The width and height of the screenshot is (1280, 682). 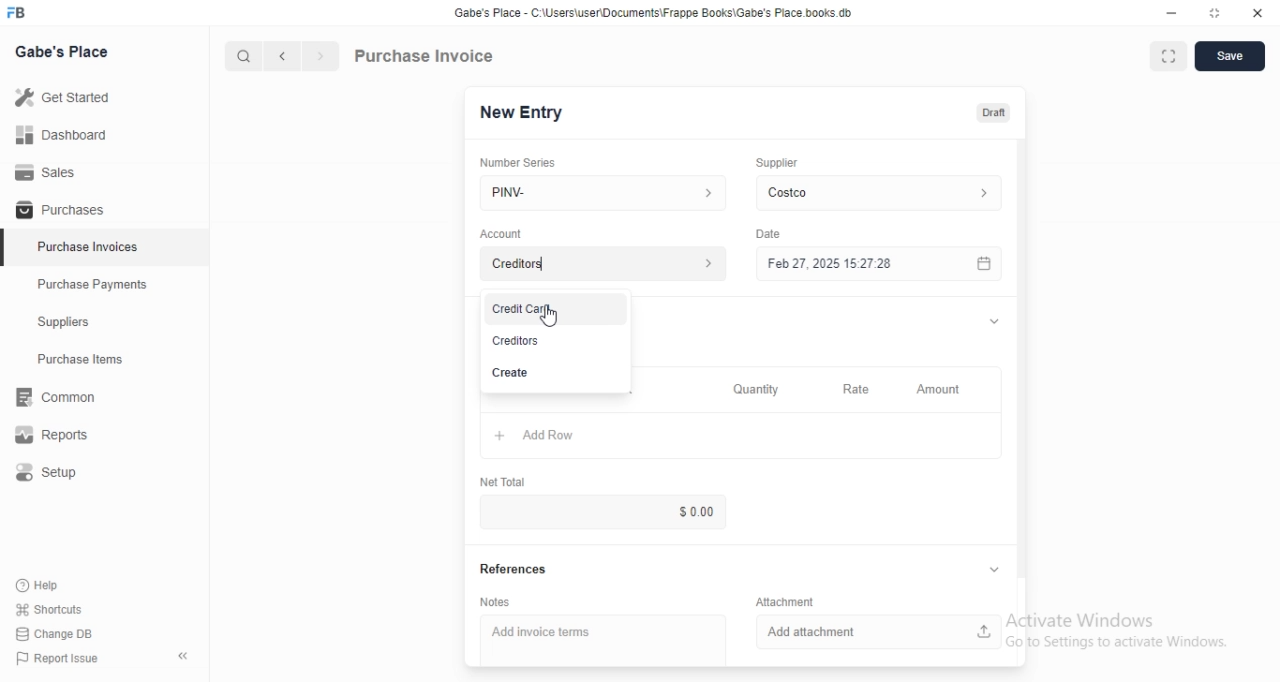 What do you see at coordinates (50, 609) in the screenshot?
I see `Shortcuts` at bounding box center [50, 609].